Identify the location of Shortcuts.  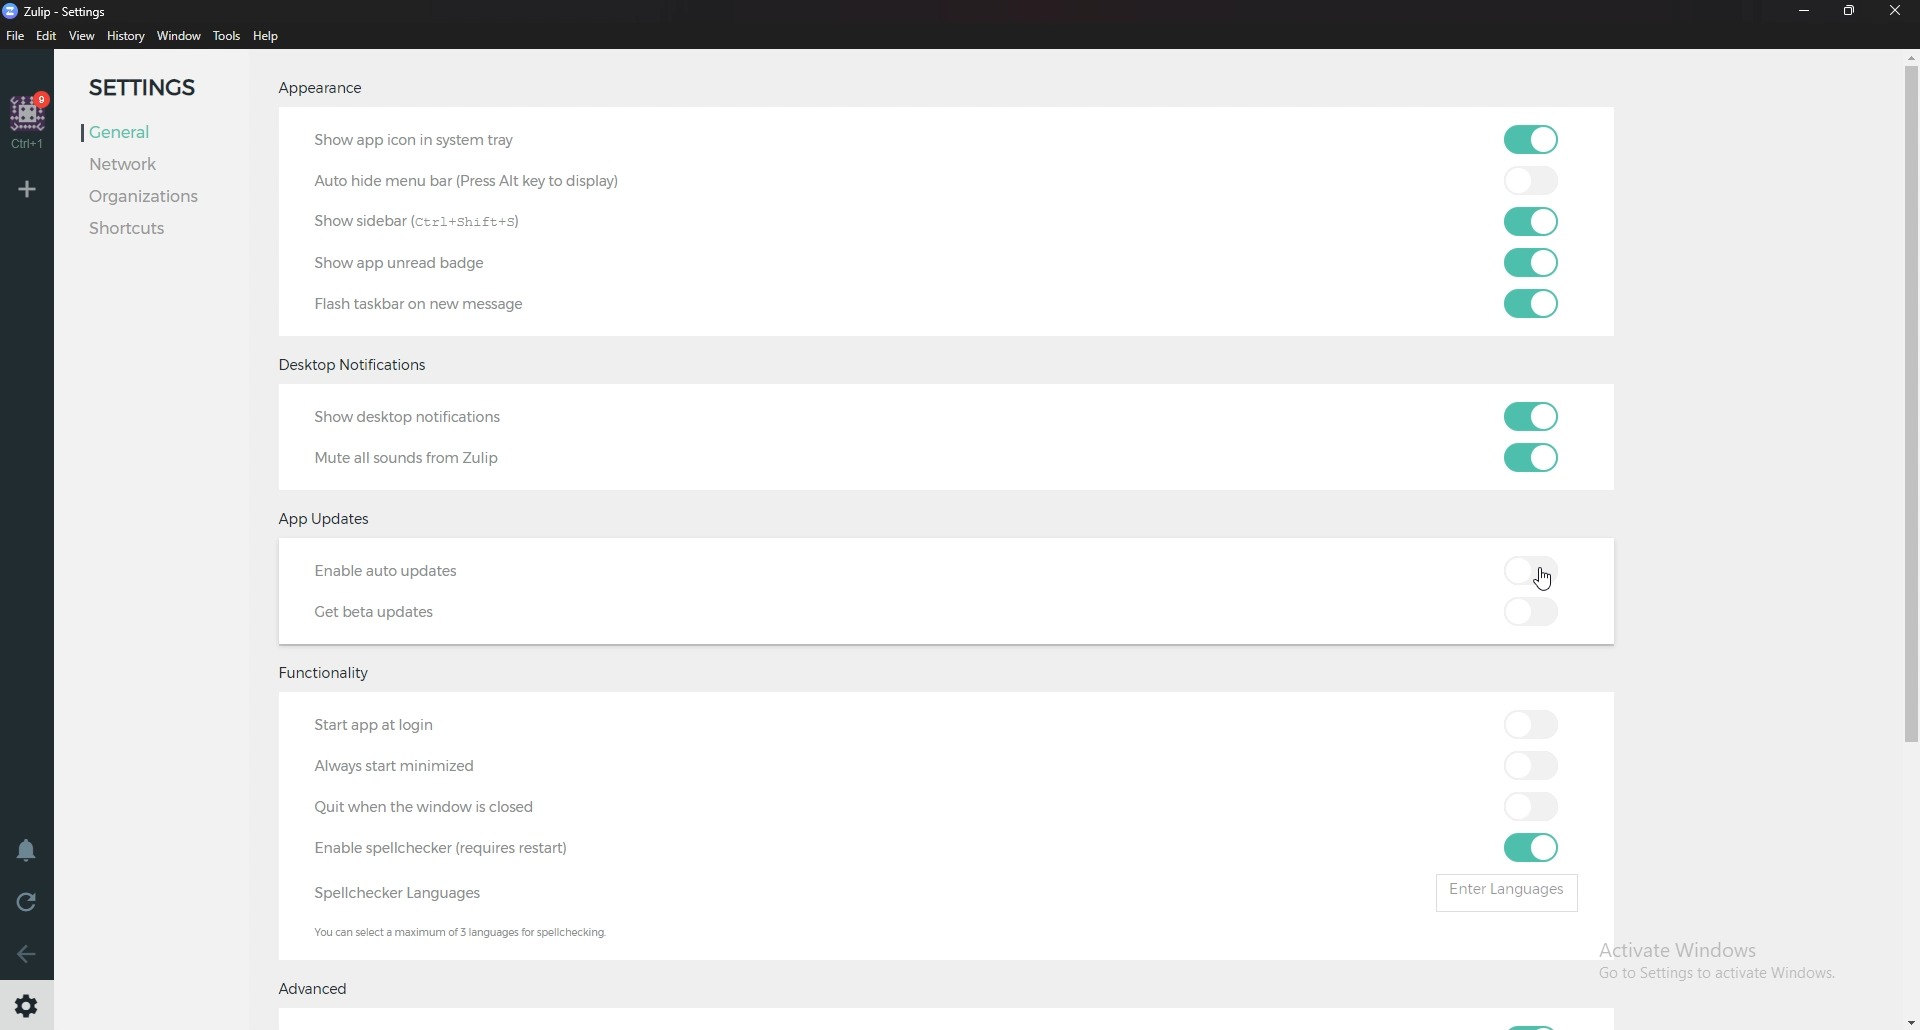
(163, 230).